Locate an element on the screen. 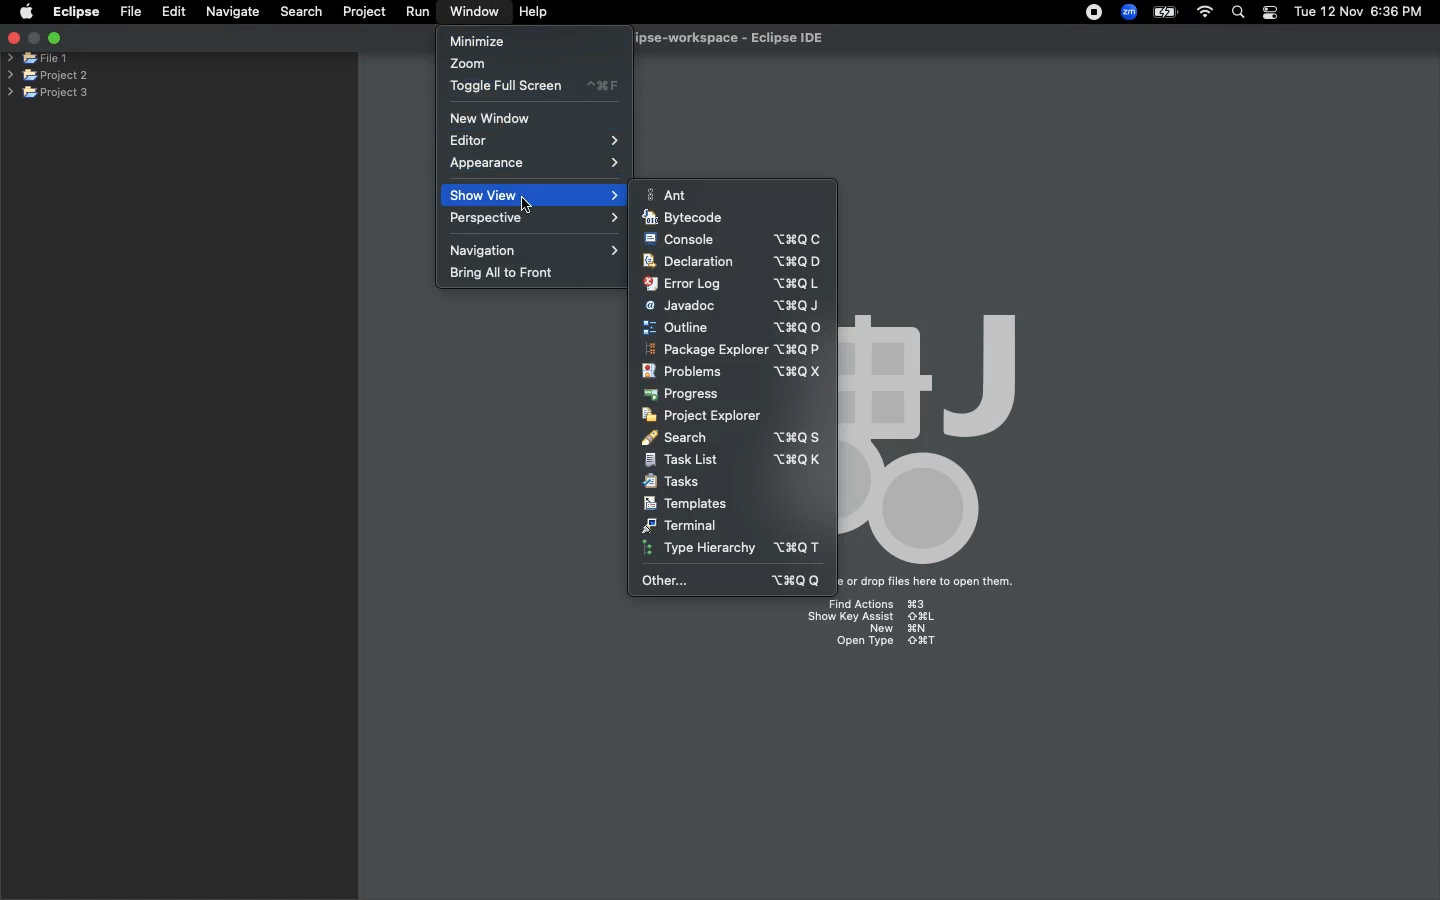 The image size is (1440, 900). New window is located at coordinates (497, 118).